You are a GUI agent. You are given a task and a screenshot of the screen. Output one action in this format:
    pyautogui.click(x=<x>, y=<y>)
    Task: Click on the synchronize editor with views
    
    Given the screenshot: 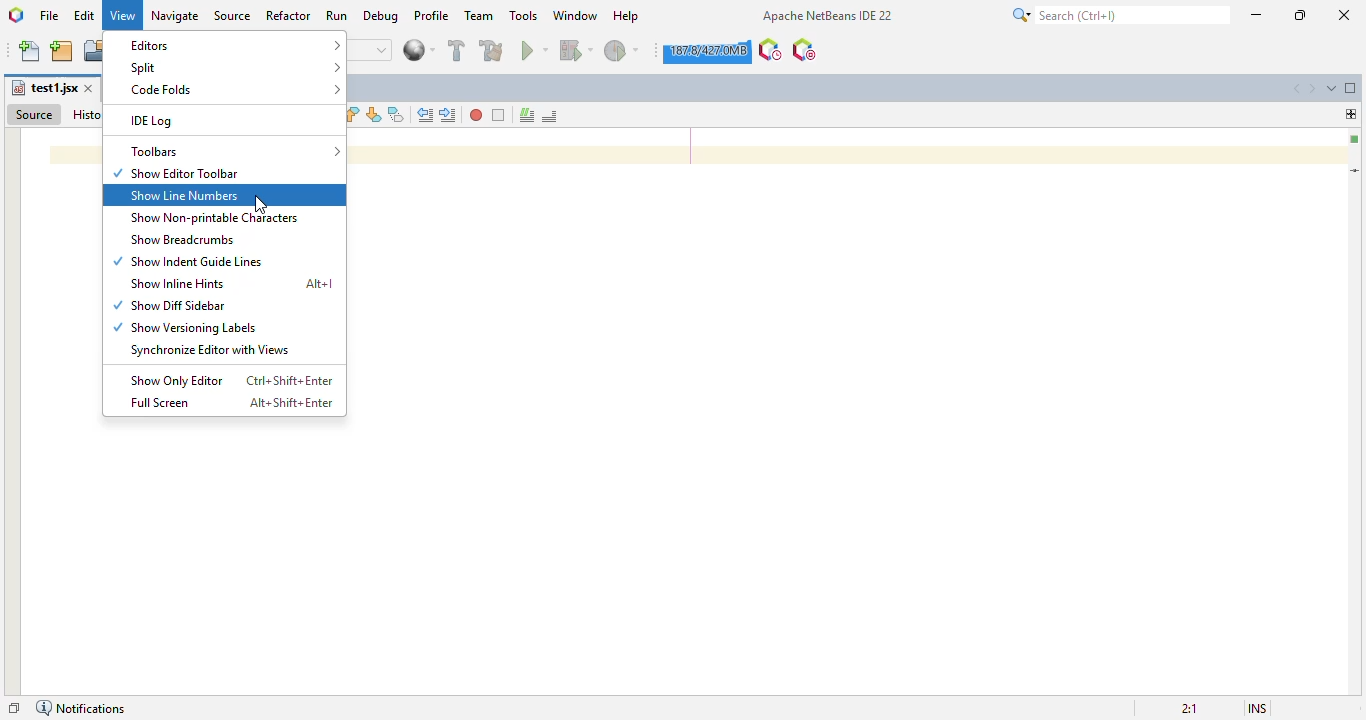 What is the action you would take?
    pyautogui.click(x=207, y=351)
    